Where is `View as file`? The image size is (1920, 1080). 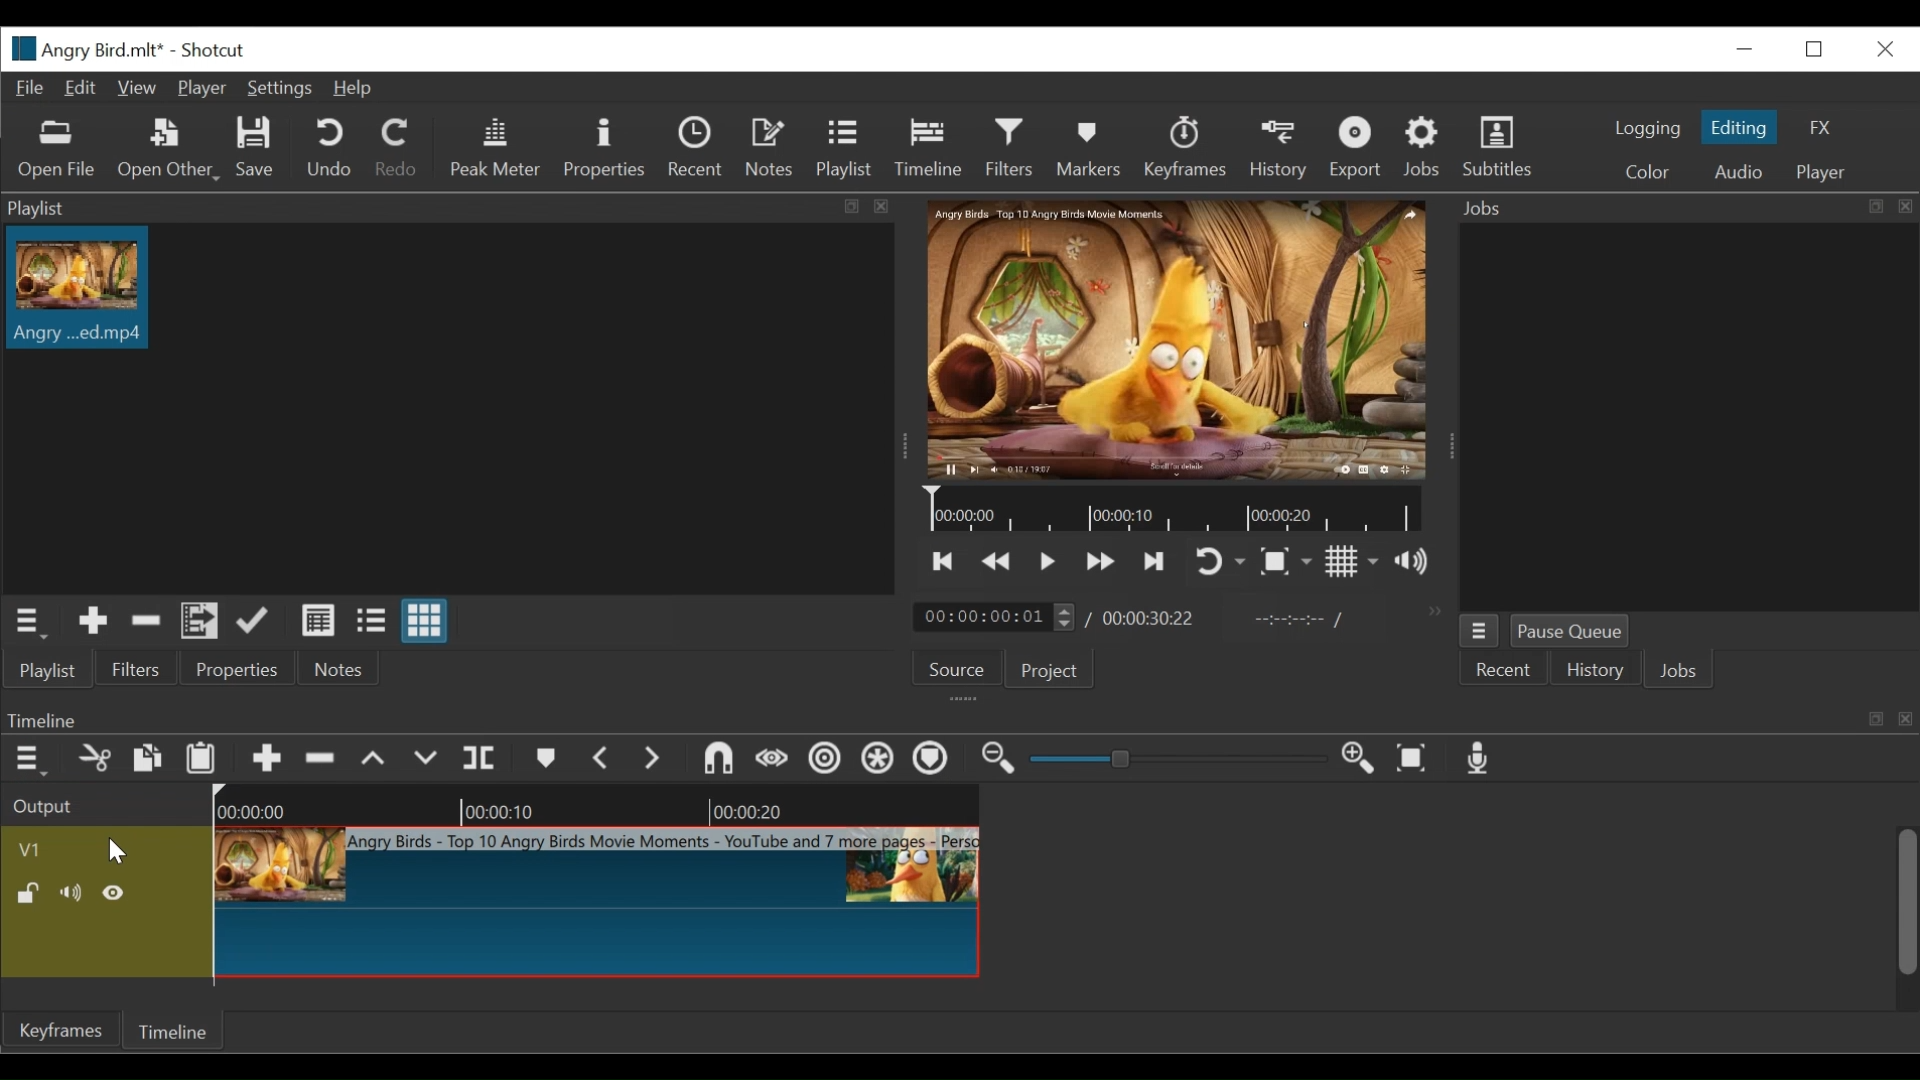
View as file is located at coordinates (371, 621).